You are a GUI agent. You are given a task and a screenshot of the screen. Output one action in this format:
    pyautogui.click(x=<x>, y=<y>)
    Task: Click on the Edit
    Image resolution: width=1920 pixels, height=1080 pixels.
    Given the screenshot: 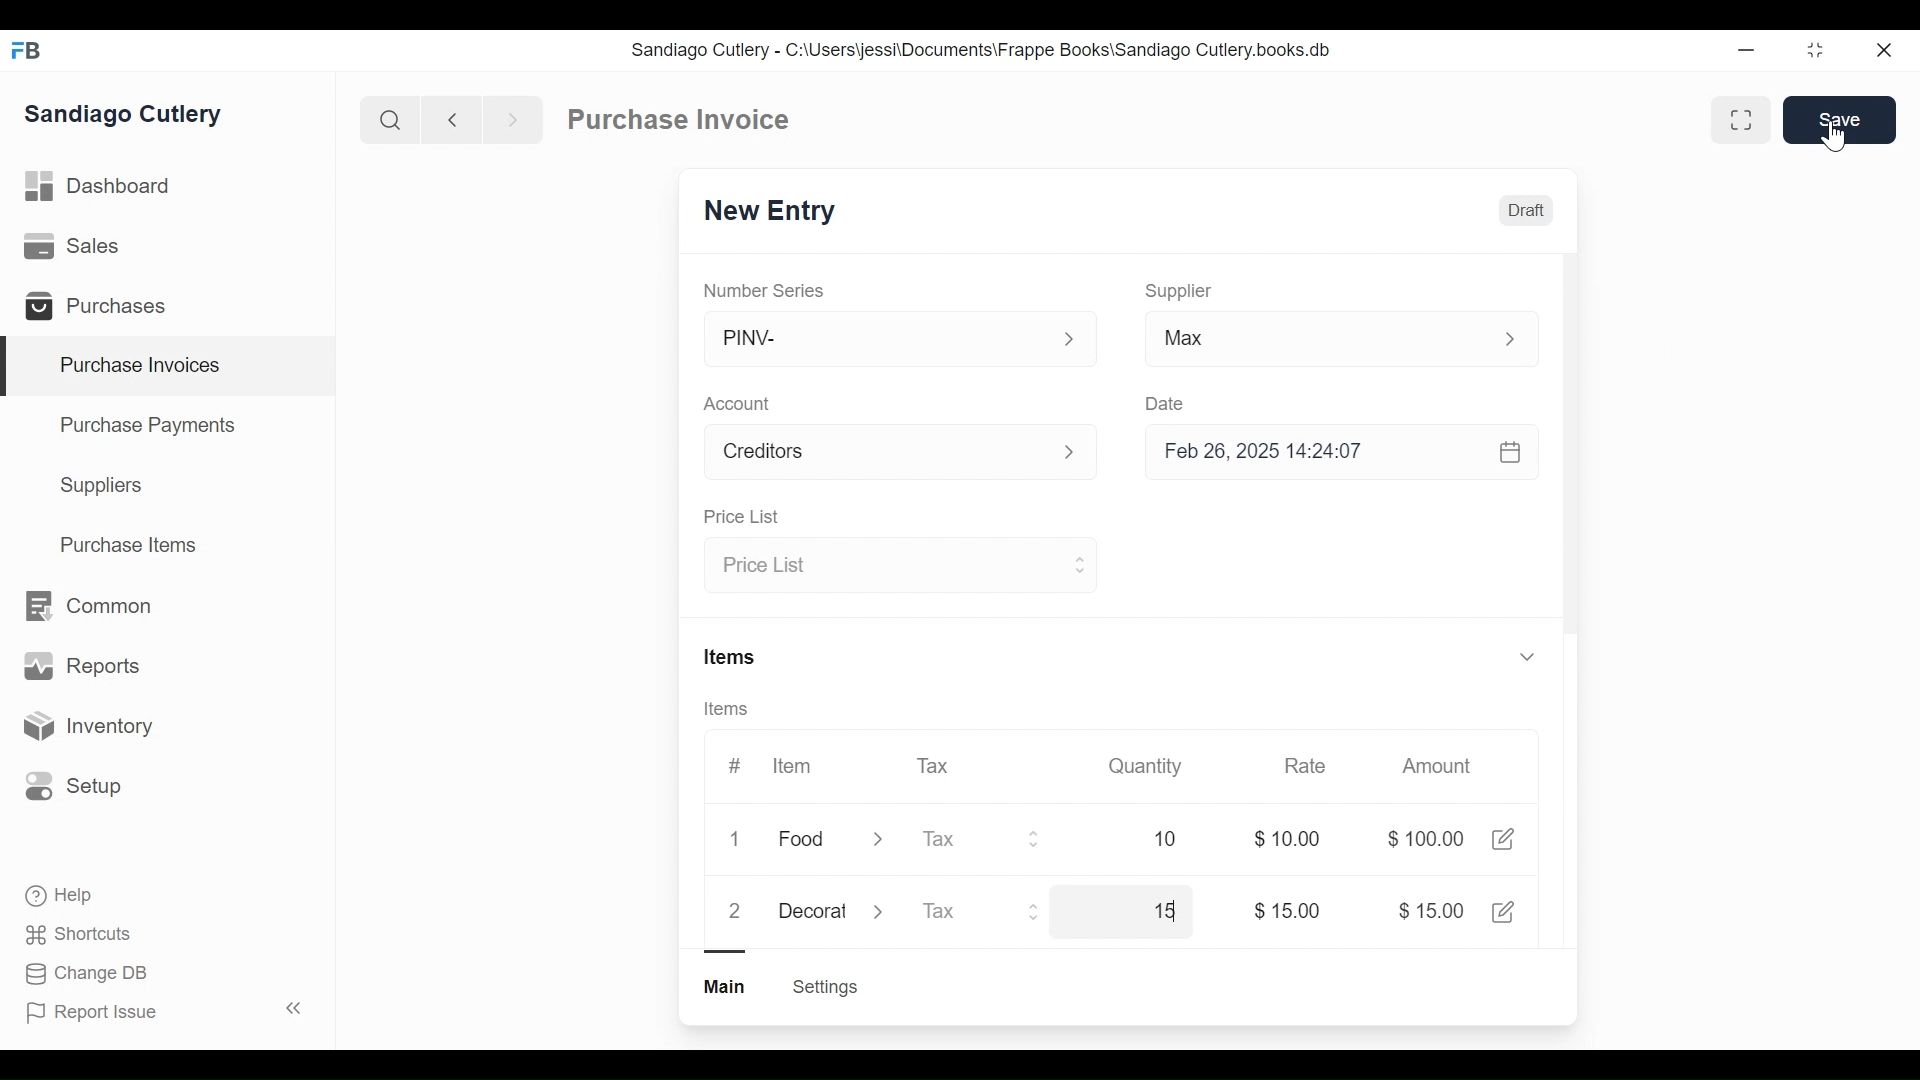 What is the action you would take?
    pyautogui.click(x=1502, y=839)
    